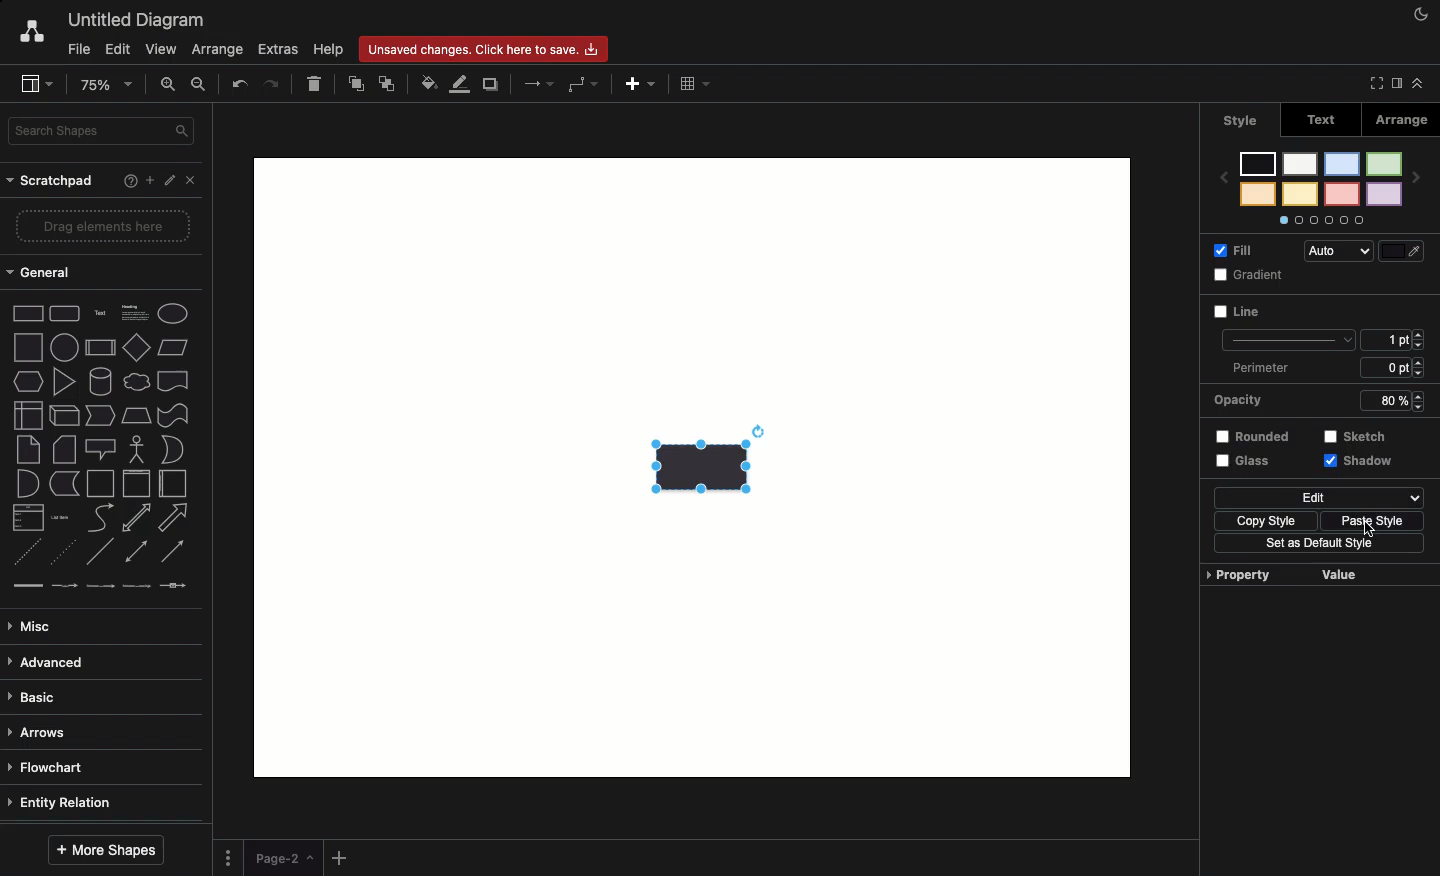  I want to click on bidirectional connector, so click(136, 549).